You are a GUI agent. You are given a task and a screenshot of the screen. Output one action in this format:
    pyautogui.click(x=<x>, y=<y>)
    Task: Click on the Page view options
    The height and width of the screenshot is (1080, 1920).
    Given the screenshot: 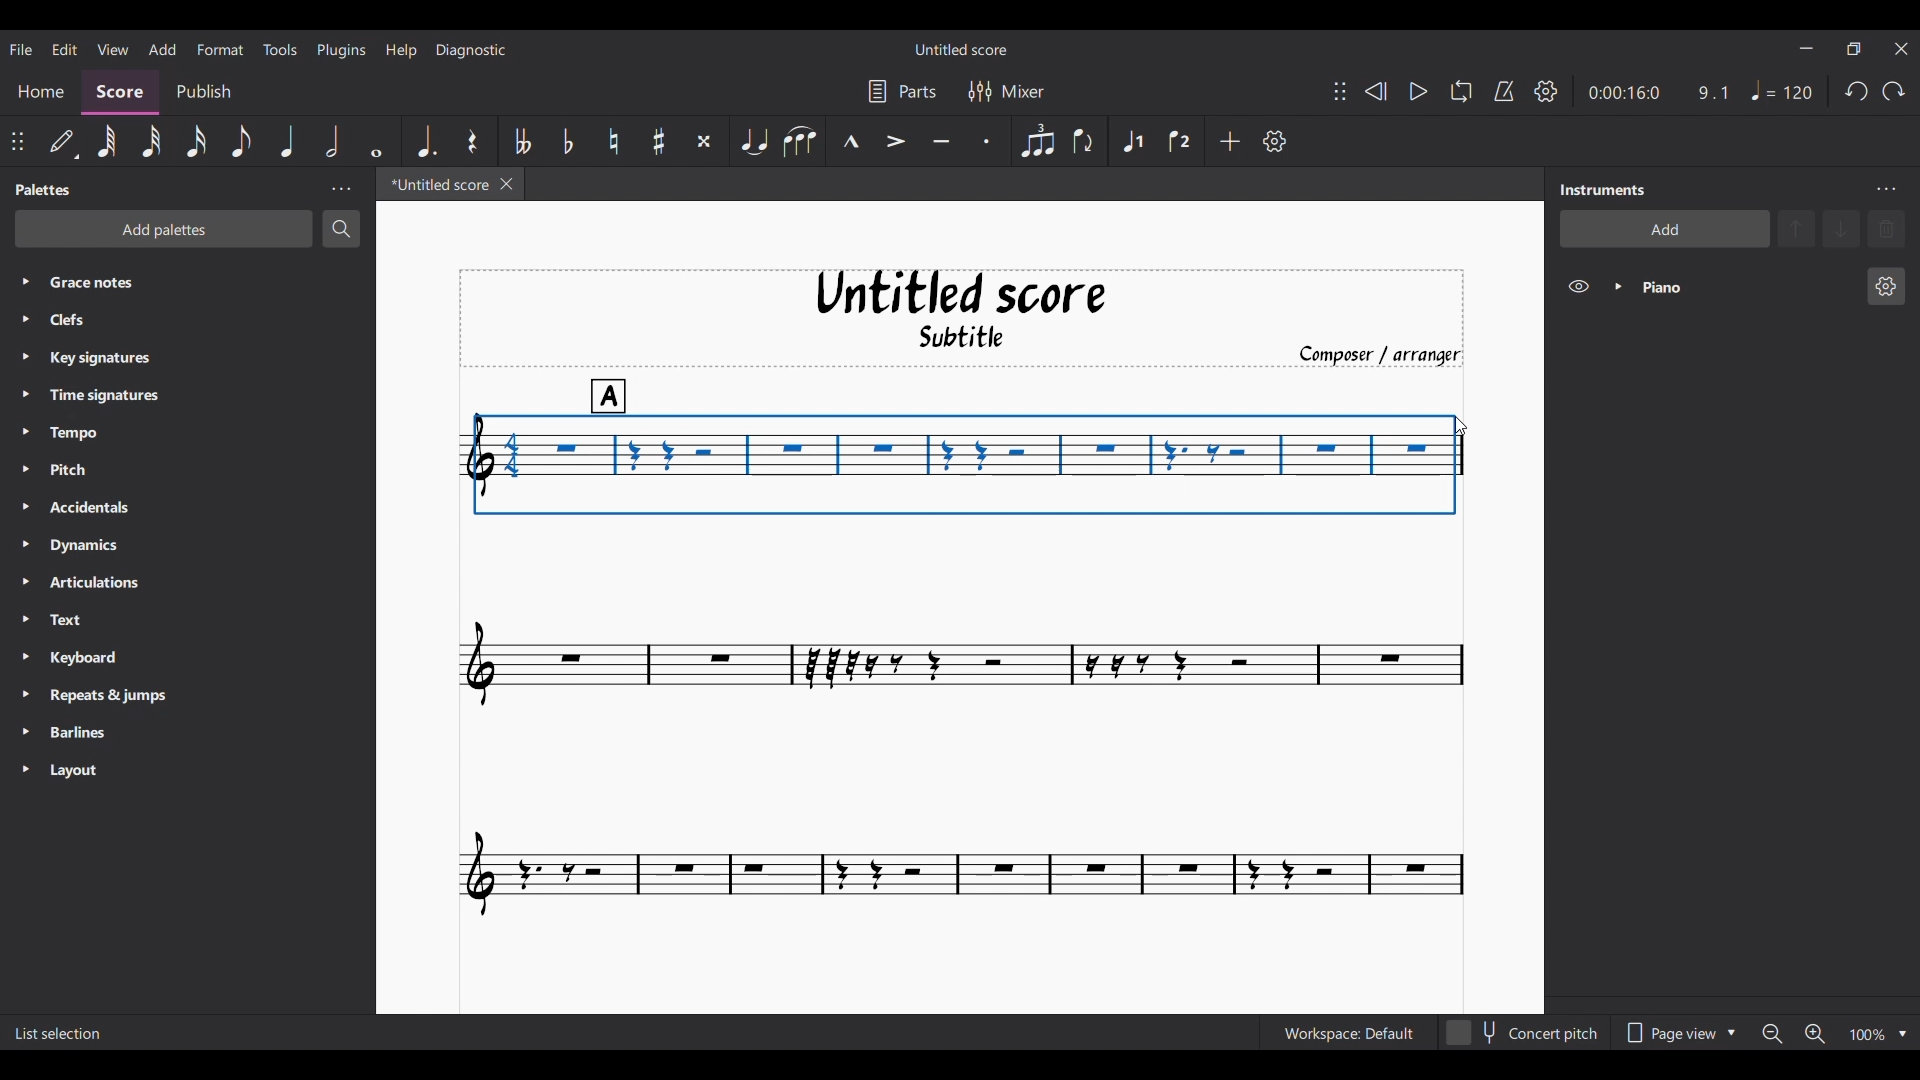 What is the action you would take?
    pyautogui.click(x=1679, y=1033)
    